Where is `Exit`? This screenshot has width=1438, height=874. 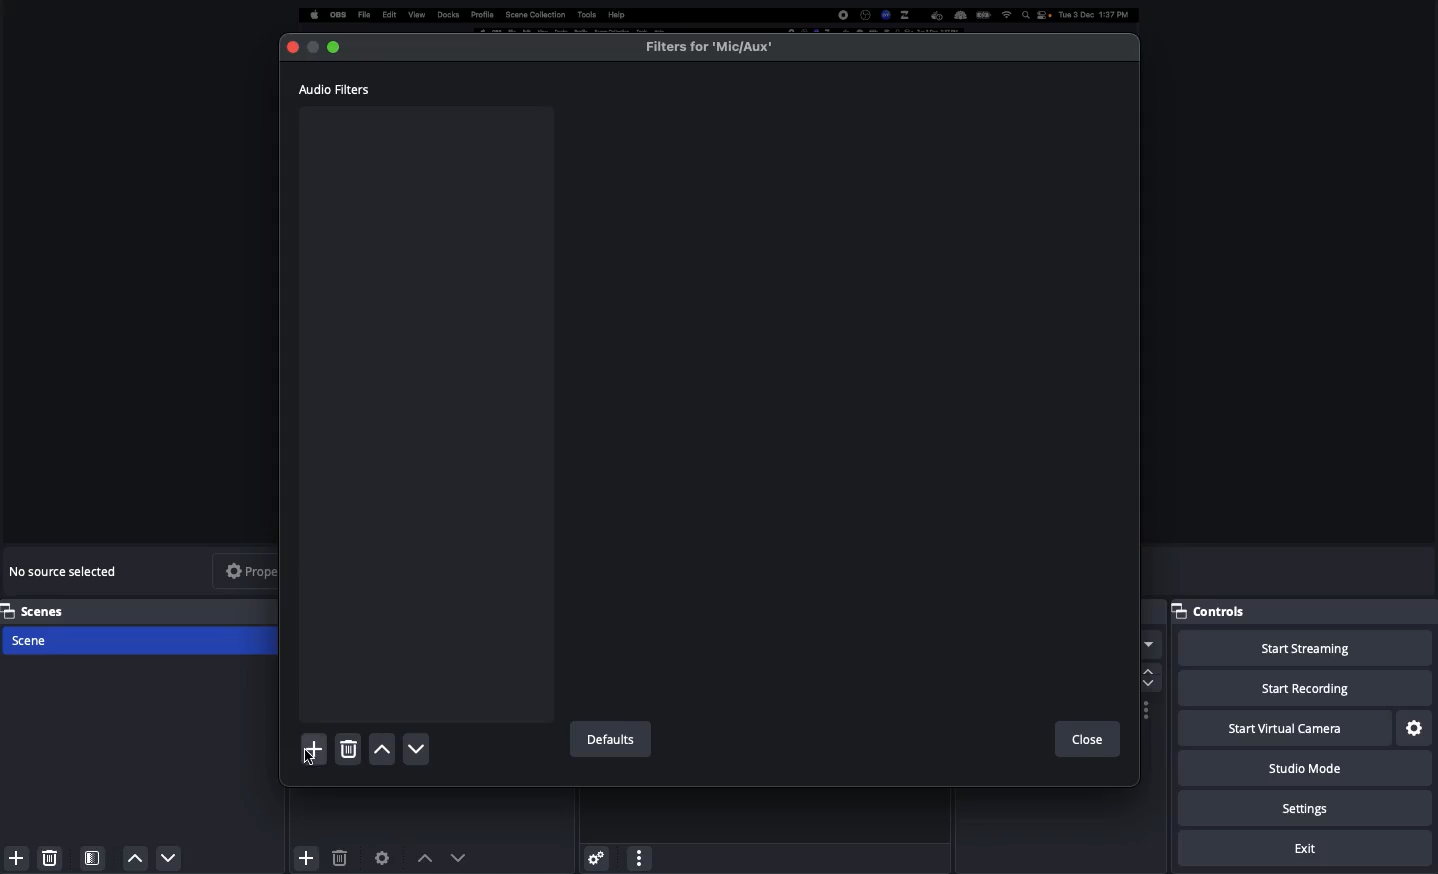 Exit is located at coordinates (1308, 849).